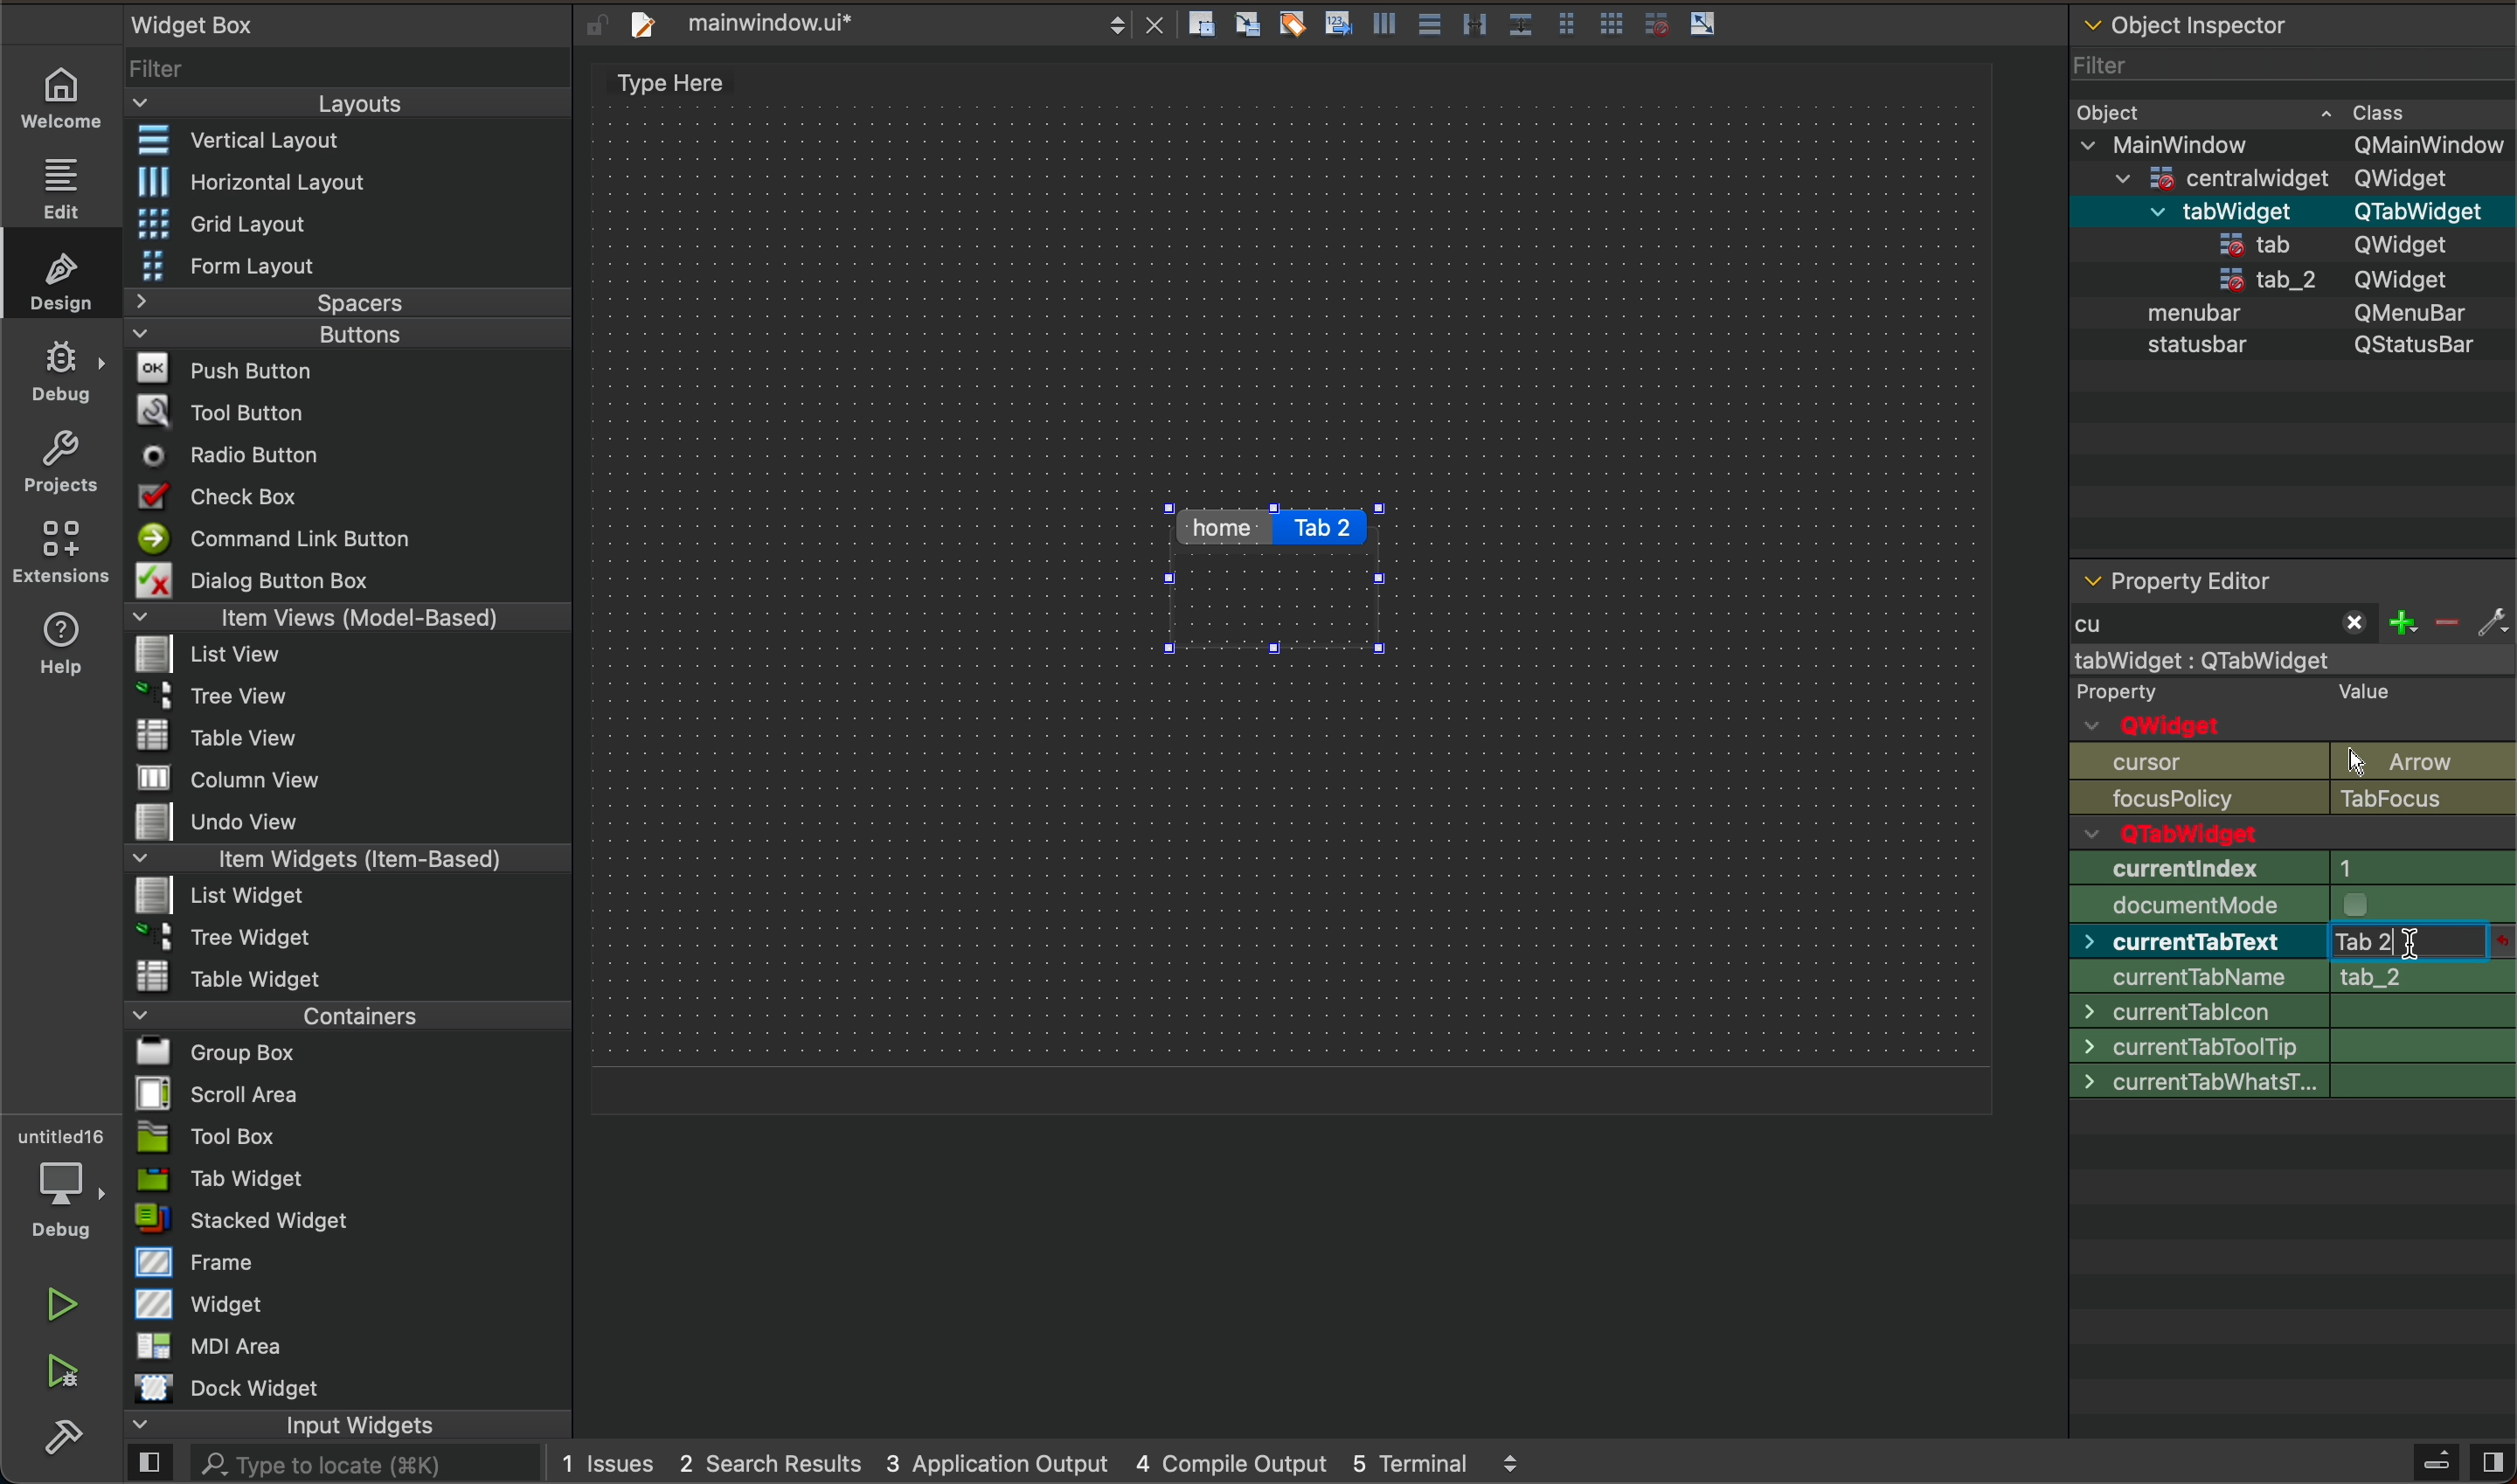  Describe the element at coordinates (257, 1388) in the screenshot. I see `Dock widget` at that location.